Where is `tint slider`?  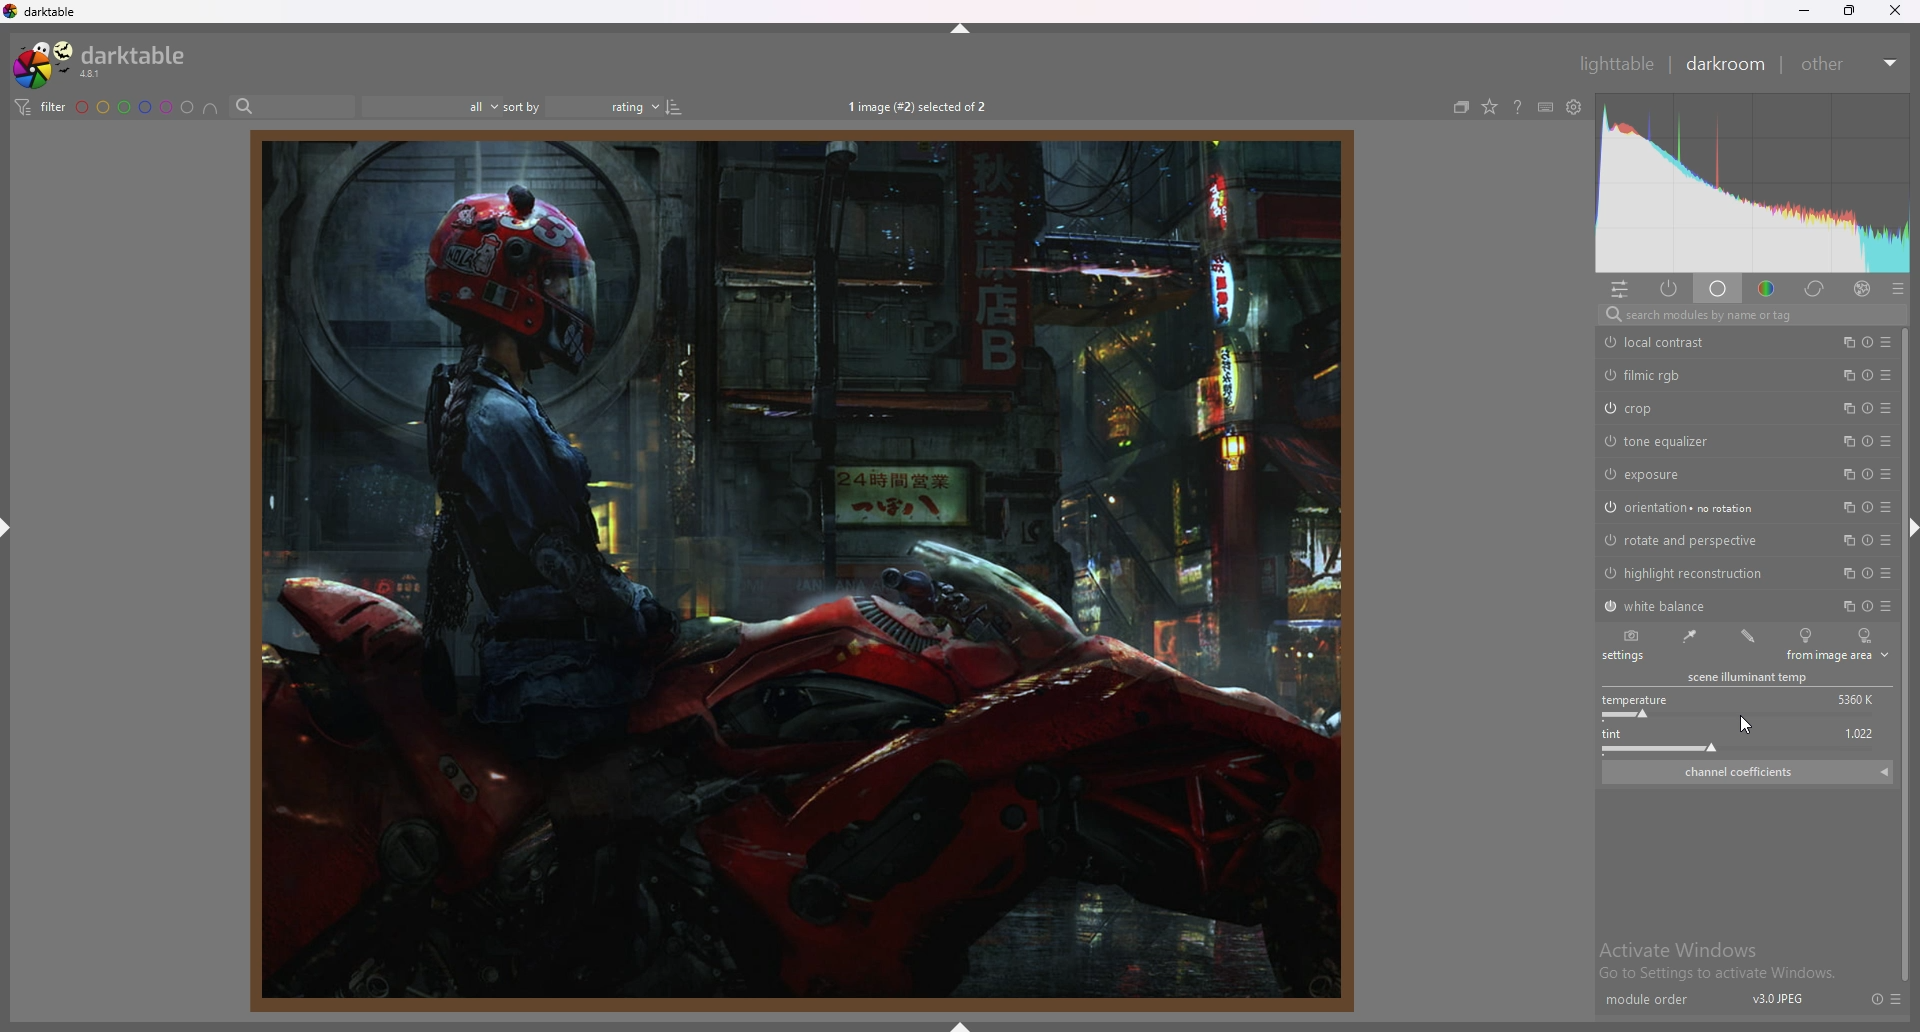 tint slider is located at coordinates (1736, 748).